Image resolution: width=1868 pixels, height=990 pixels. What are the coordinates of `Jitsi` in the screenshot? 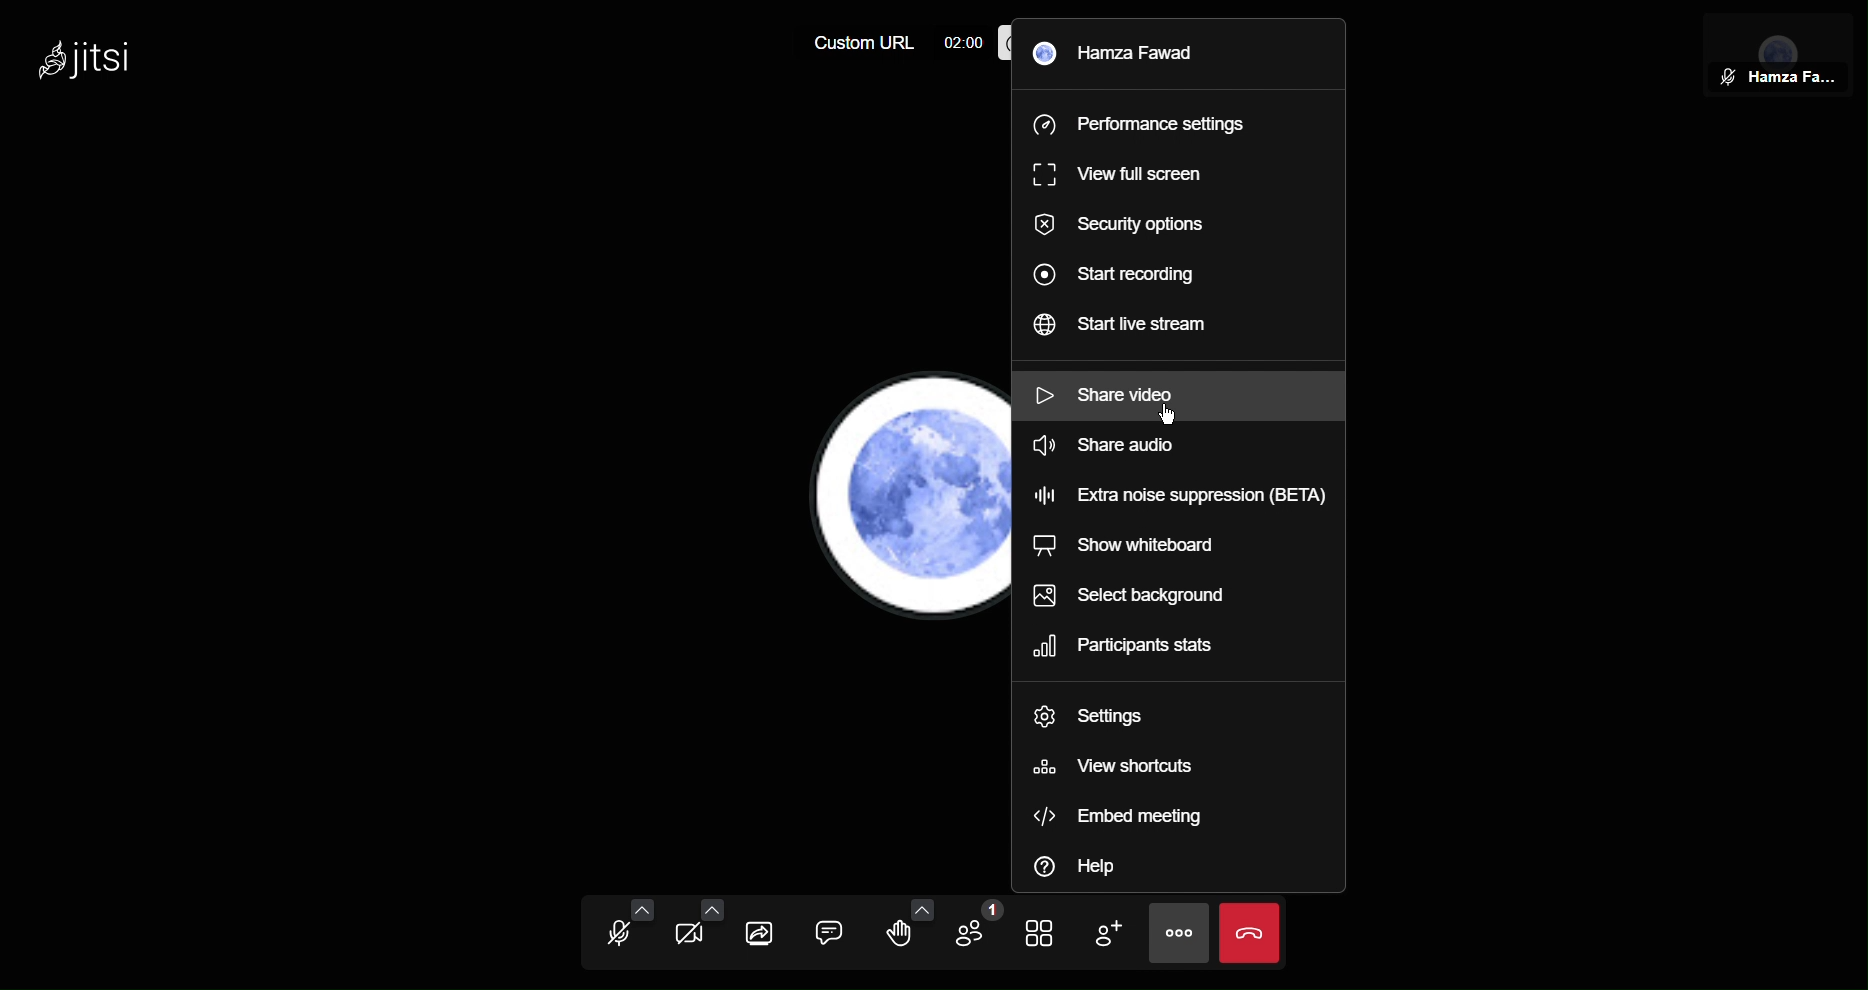 It's located at (94, 59).